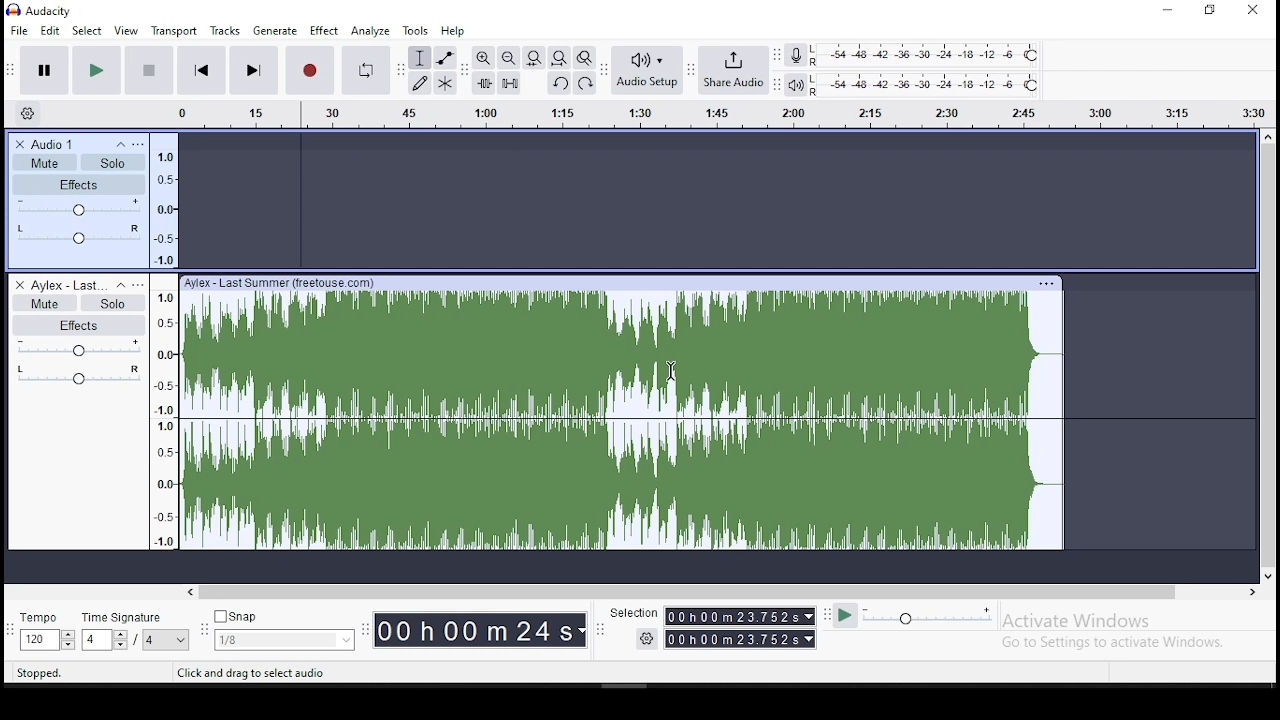  What do you see at coordinates (174, 31) in the screenshot?
I see `transport` at bounding box center [174, 31].